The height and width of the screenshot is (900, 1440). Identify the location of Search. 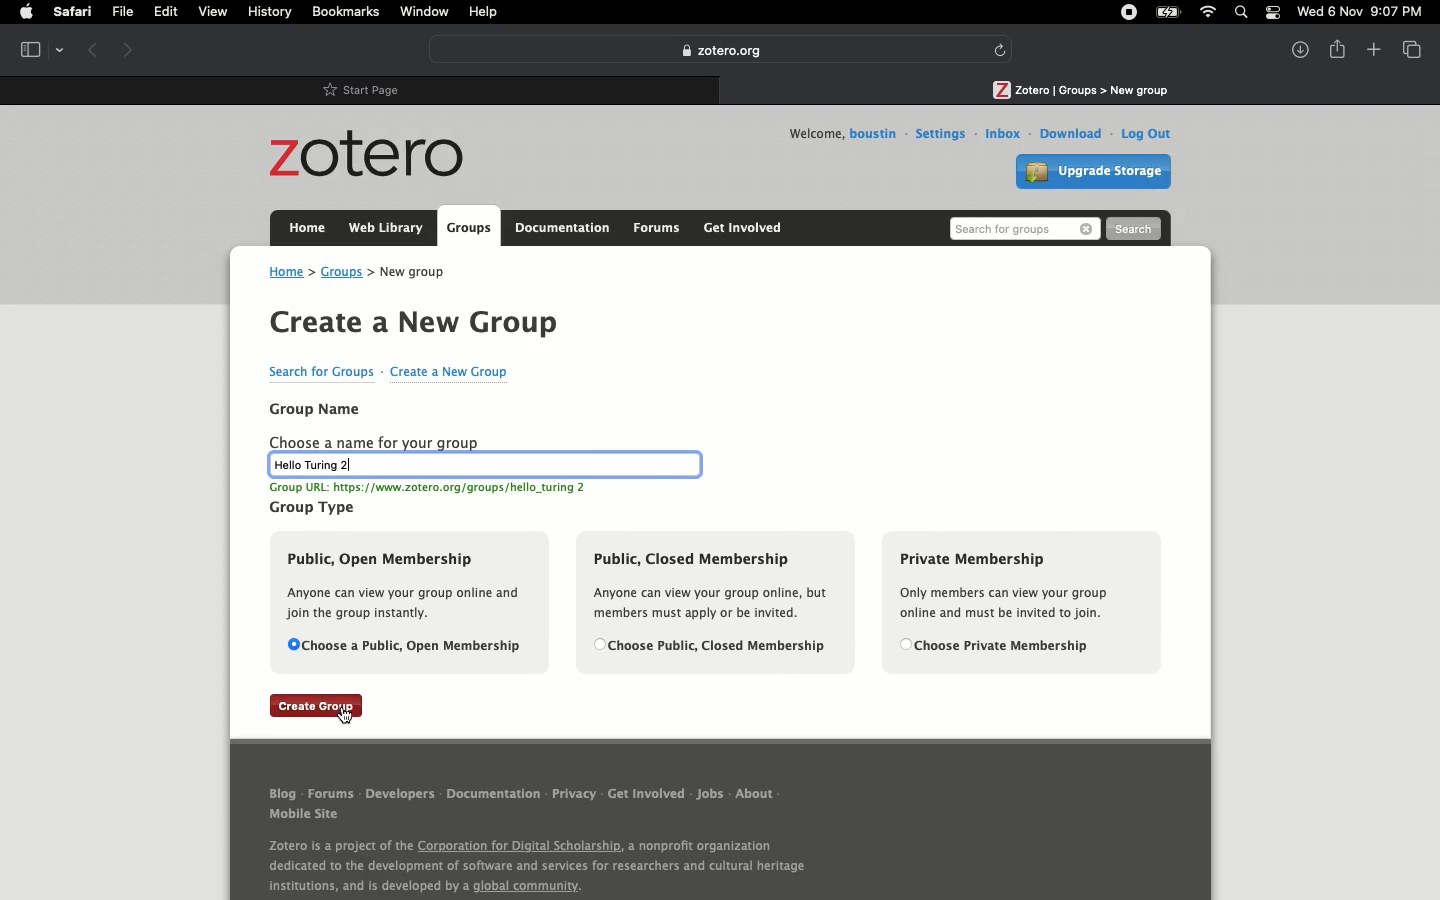
(1133, 230).